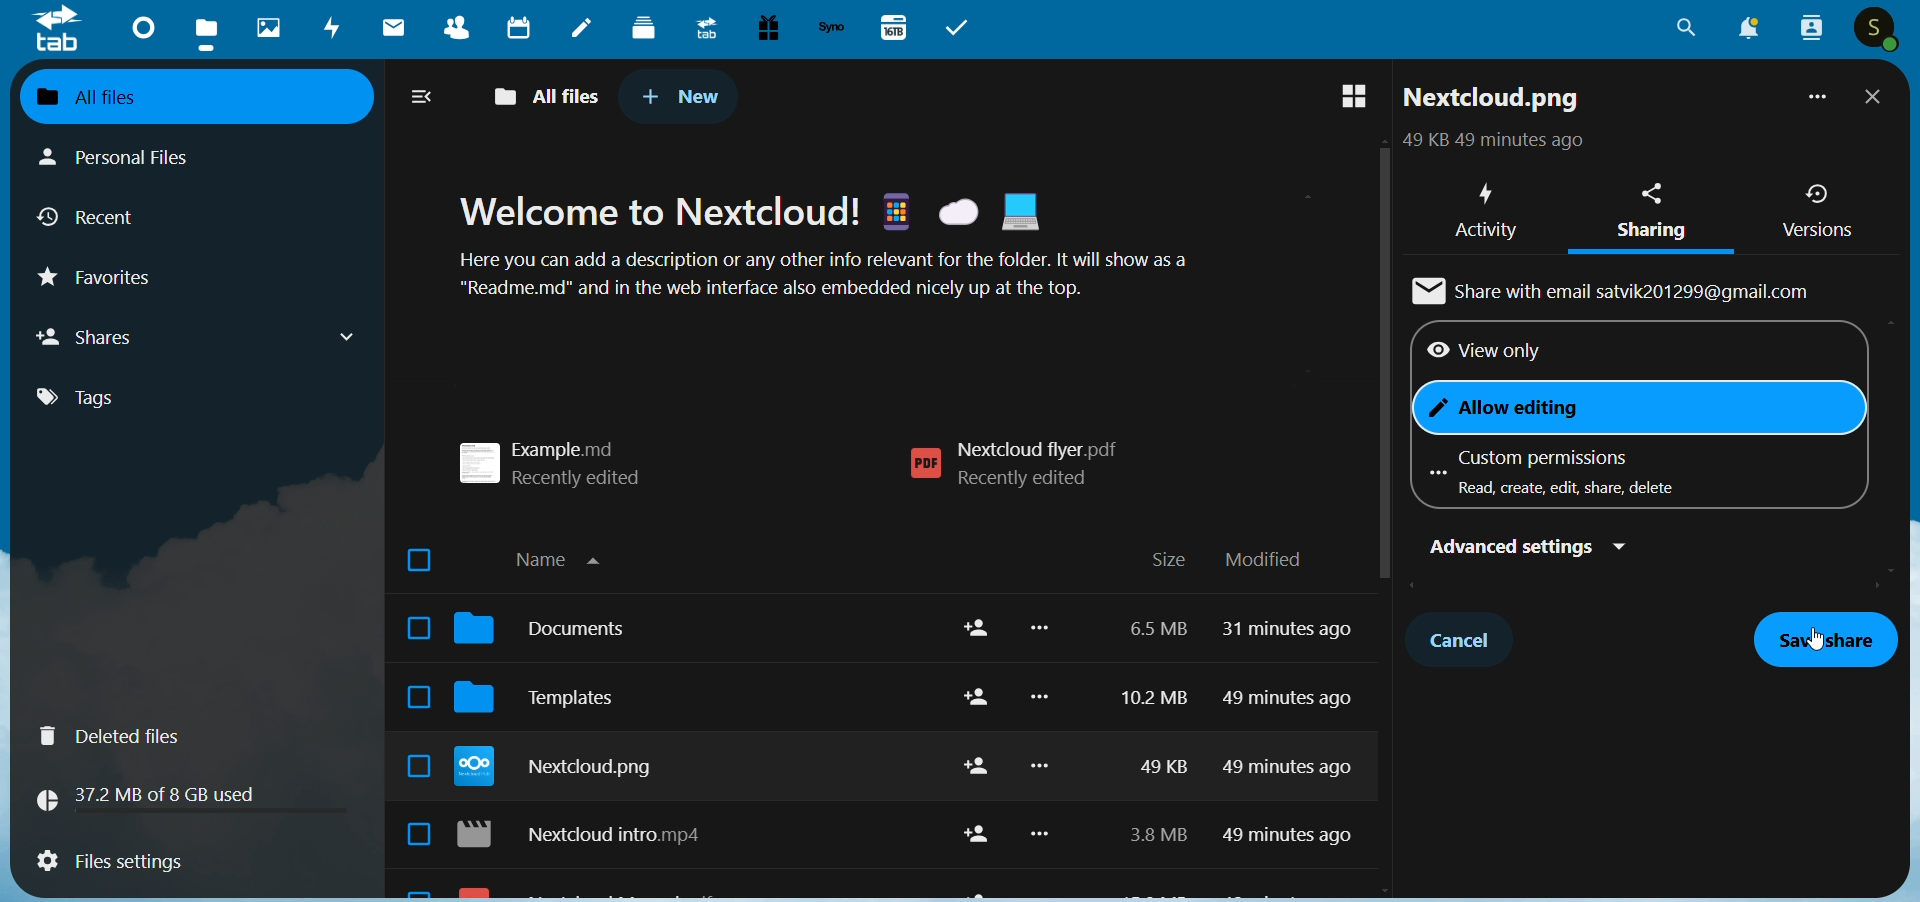  What do you see at coordinates (1817, 211) in the screenshot?
I see `versions` at bounding box center [1817, 211].